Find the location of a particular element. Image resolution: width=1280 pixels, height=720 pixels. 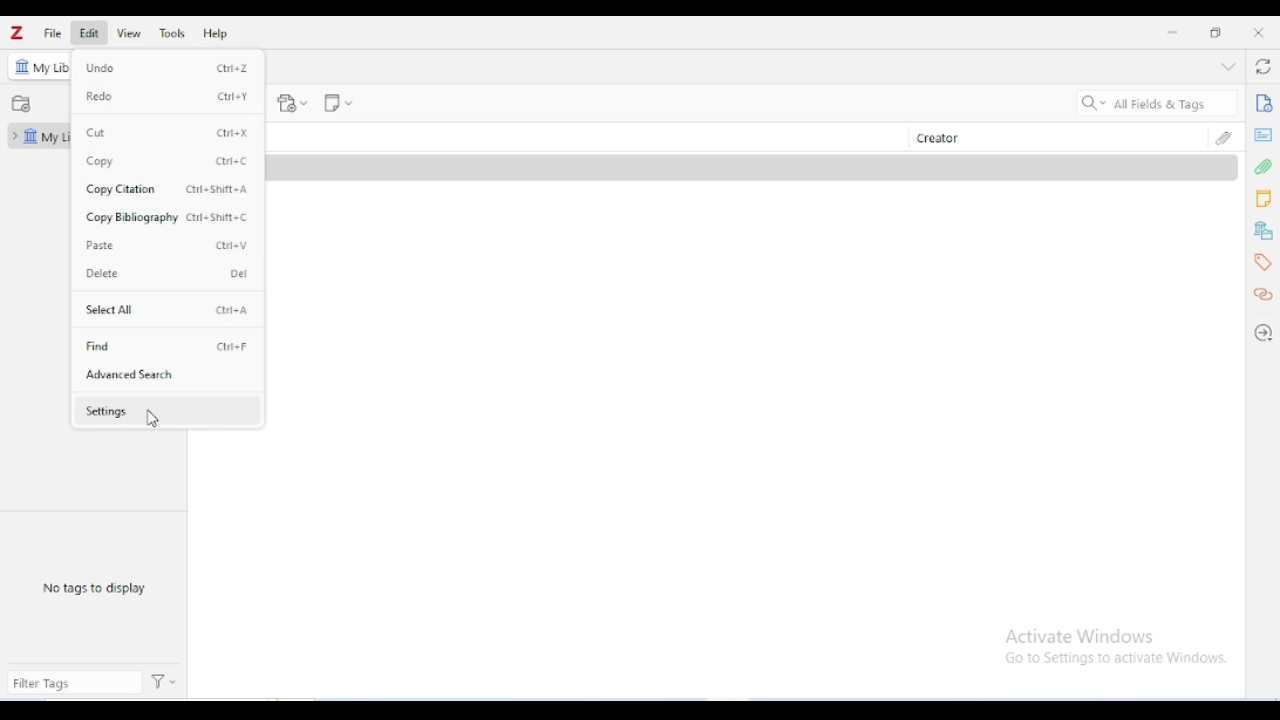

ctrl+Y is located at coordinates (234, 96).